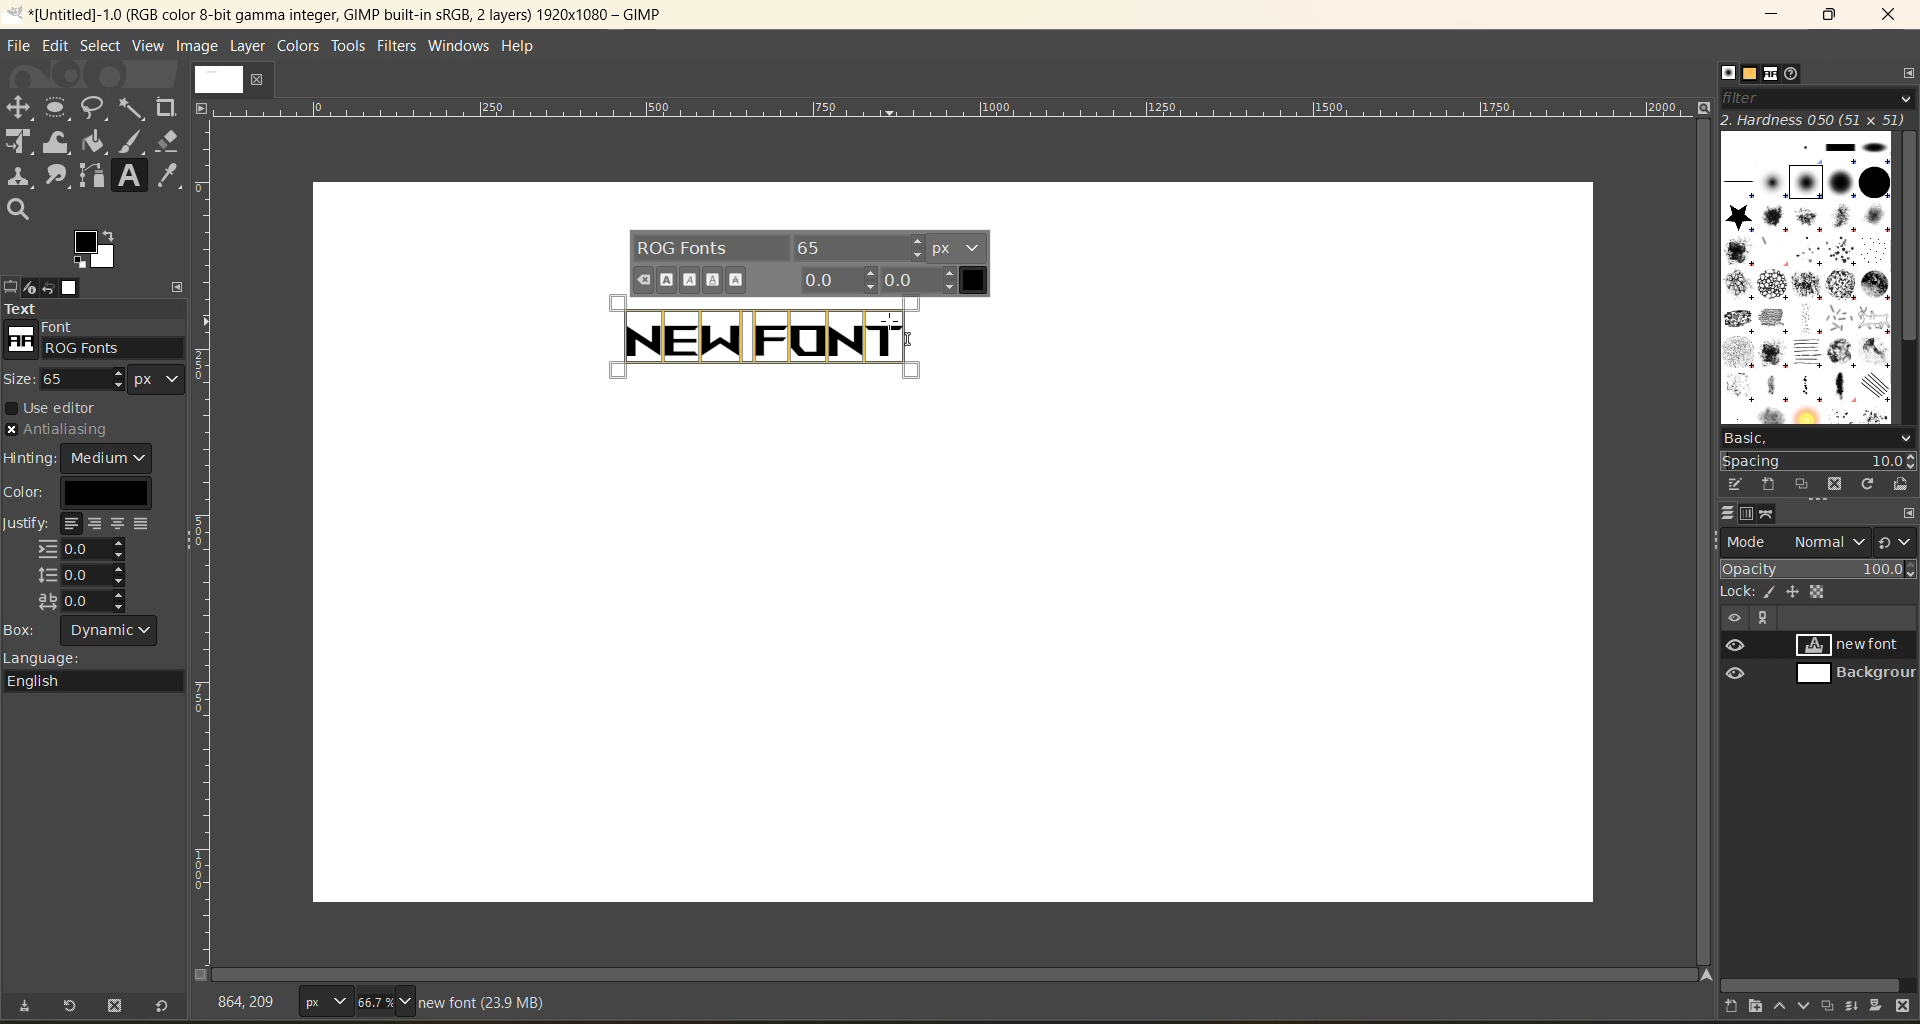  I want to click on layers, so click(1729, 510).